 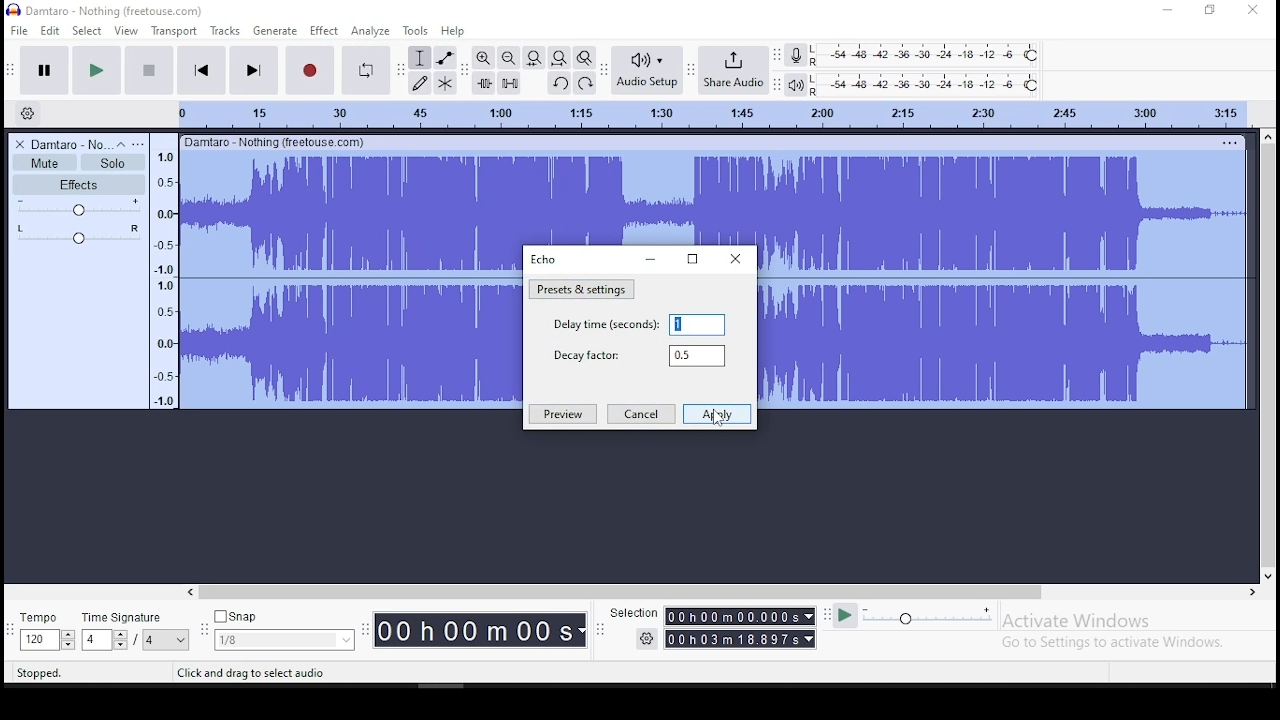 I want to click on Cursor, so click(x=719, y=420).